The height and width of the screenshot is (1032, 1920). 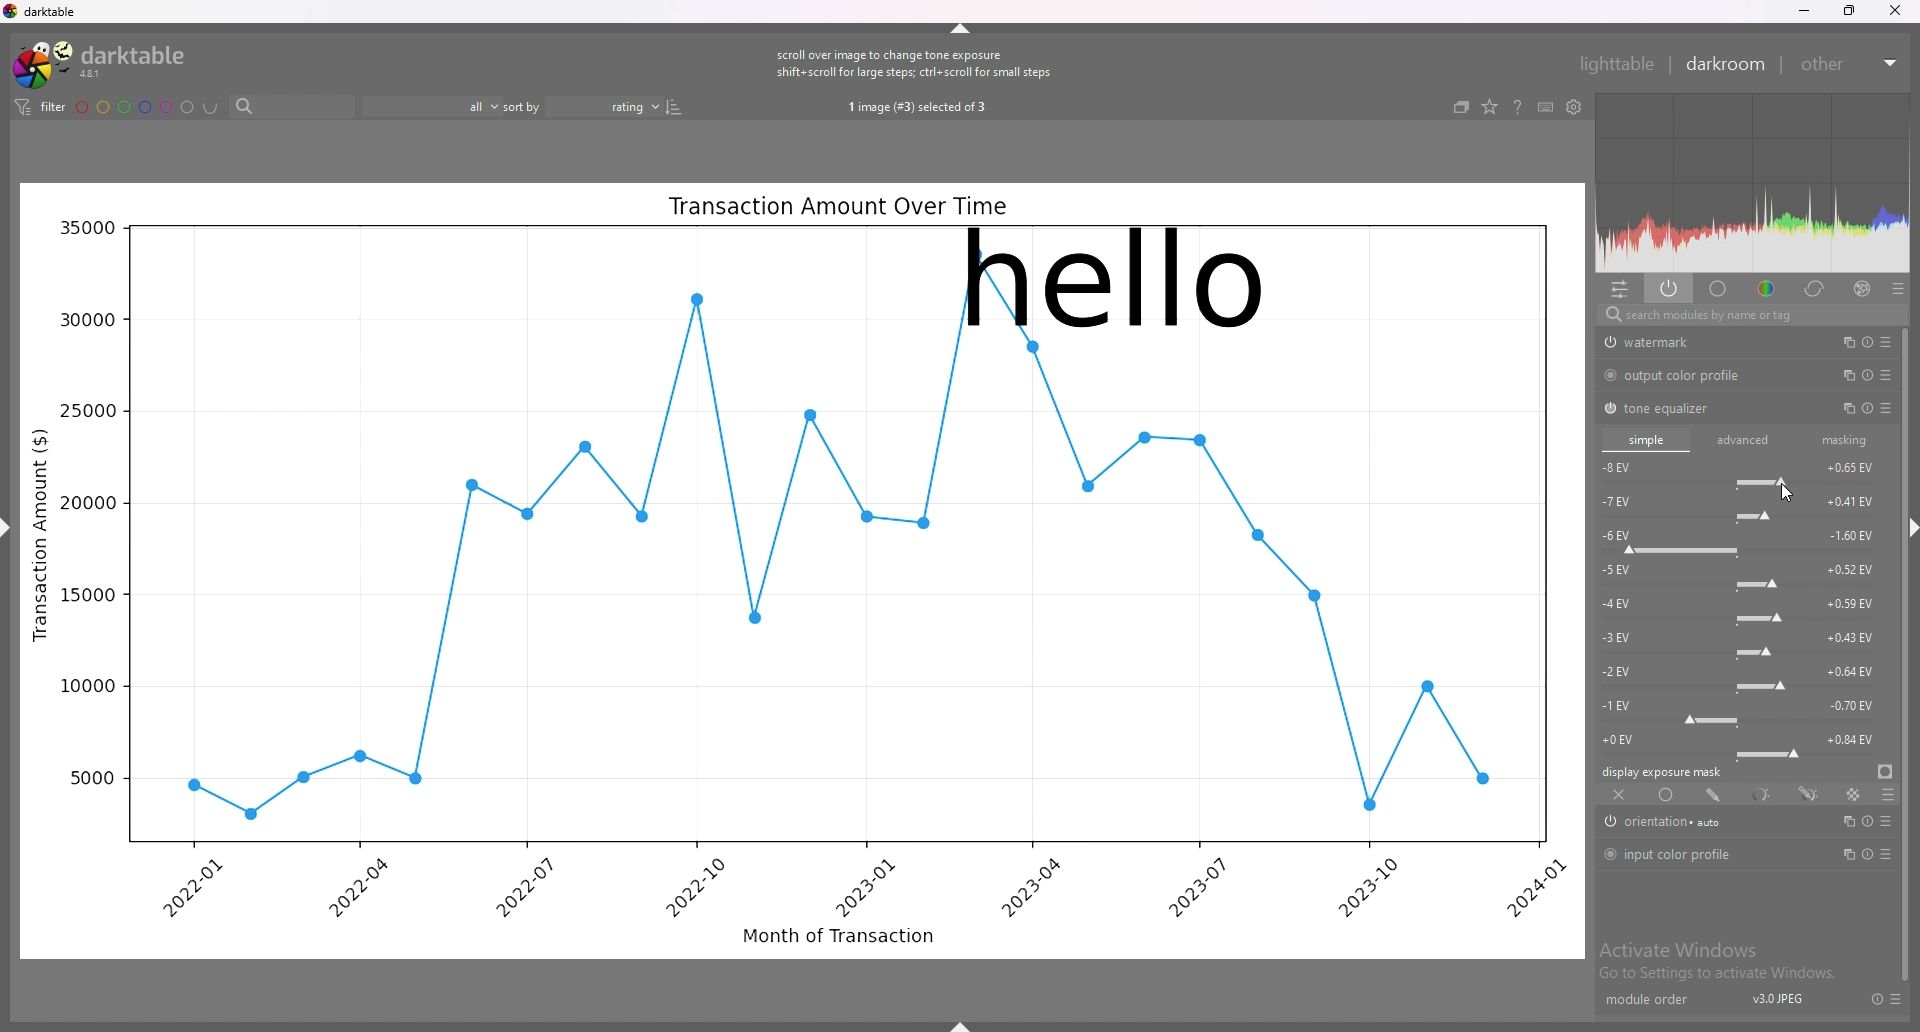 What do you see at coordinates (1897, 288) in the screenshot?
I see `presets` at bounding box center [1897, 288].